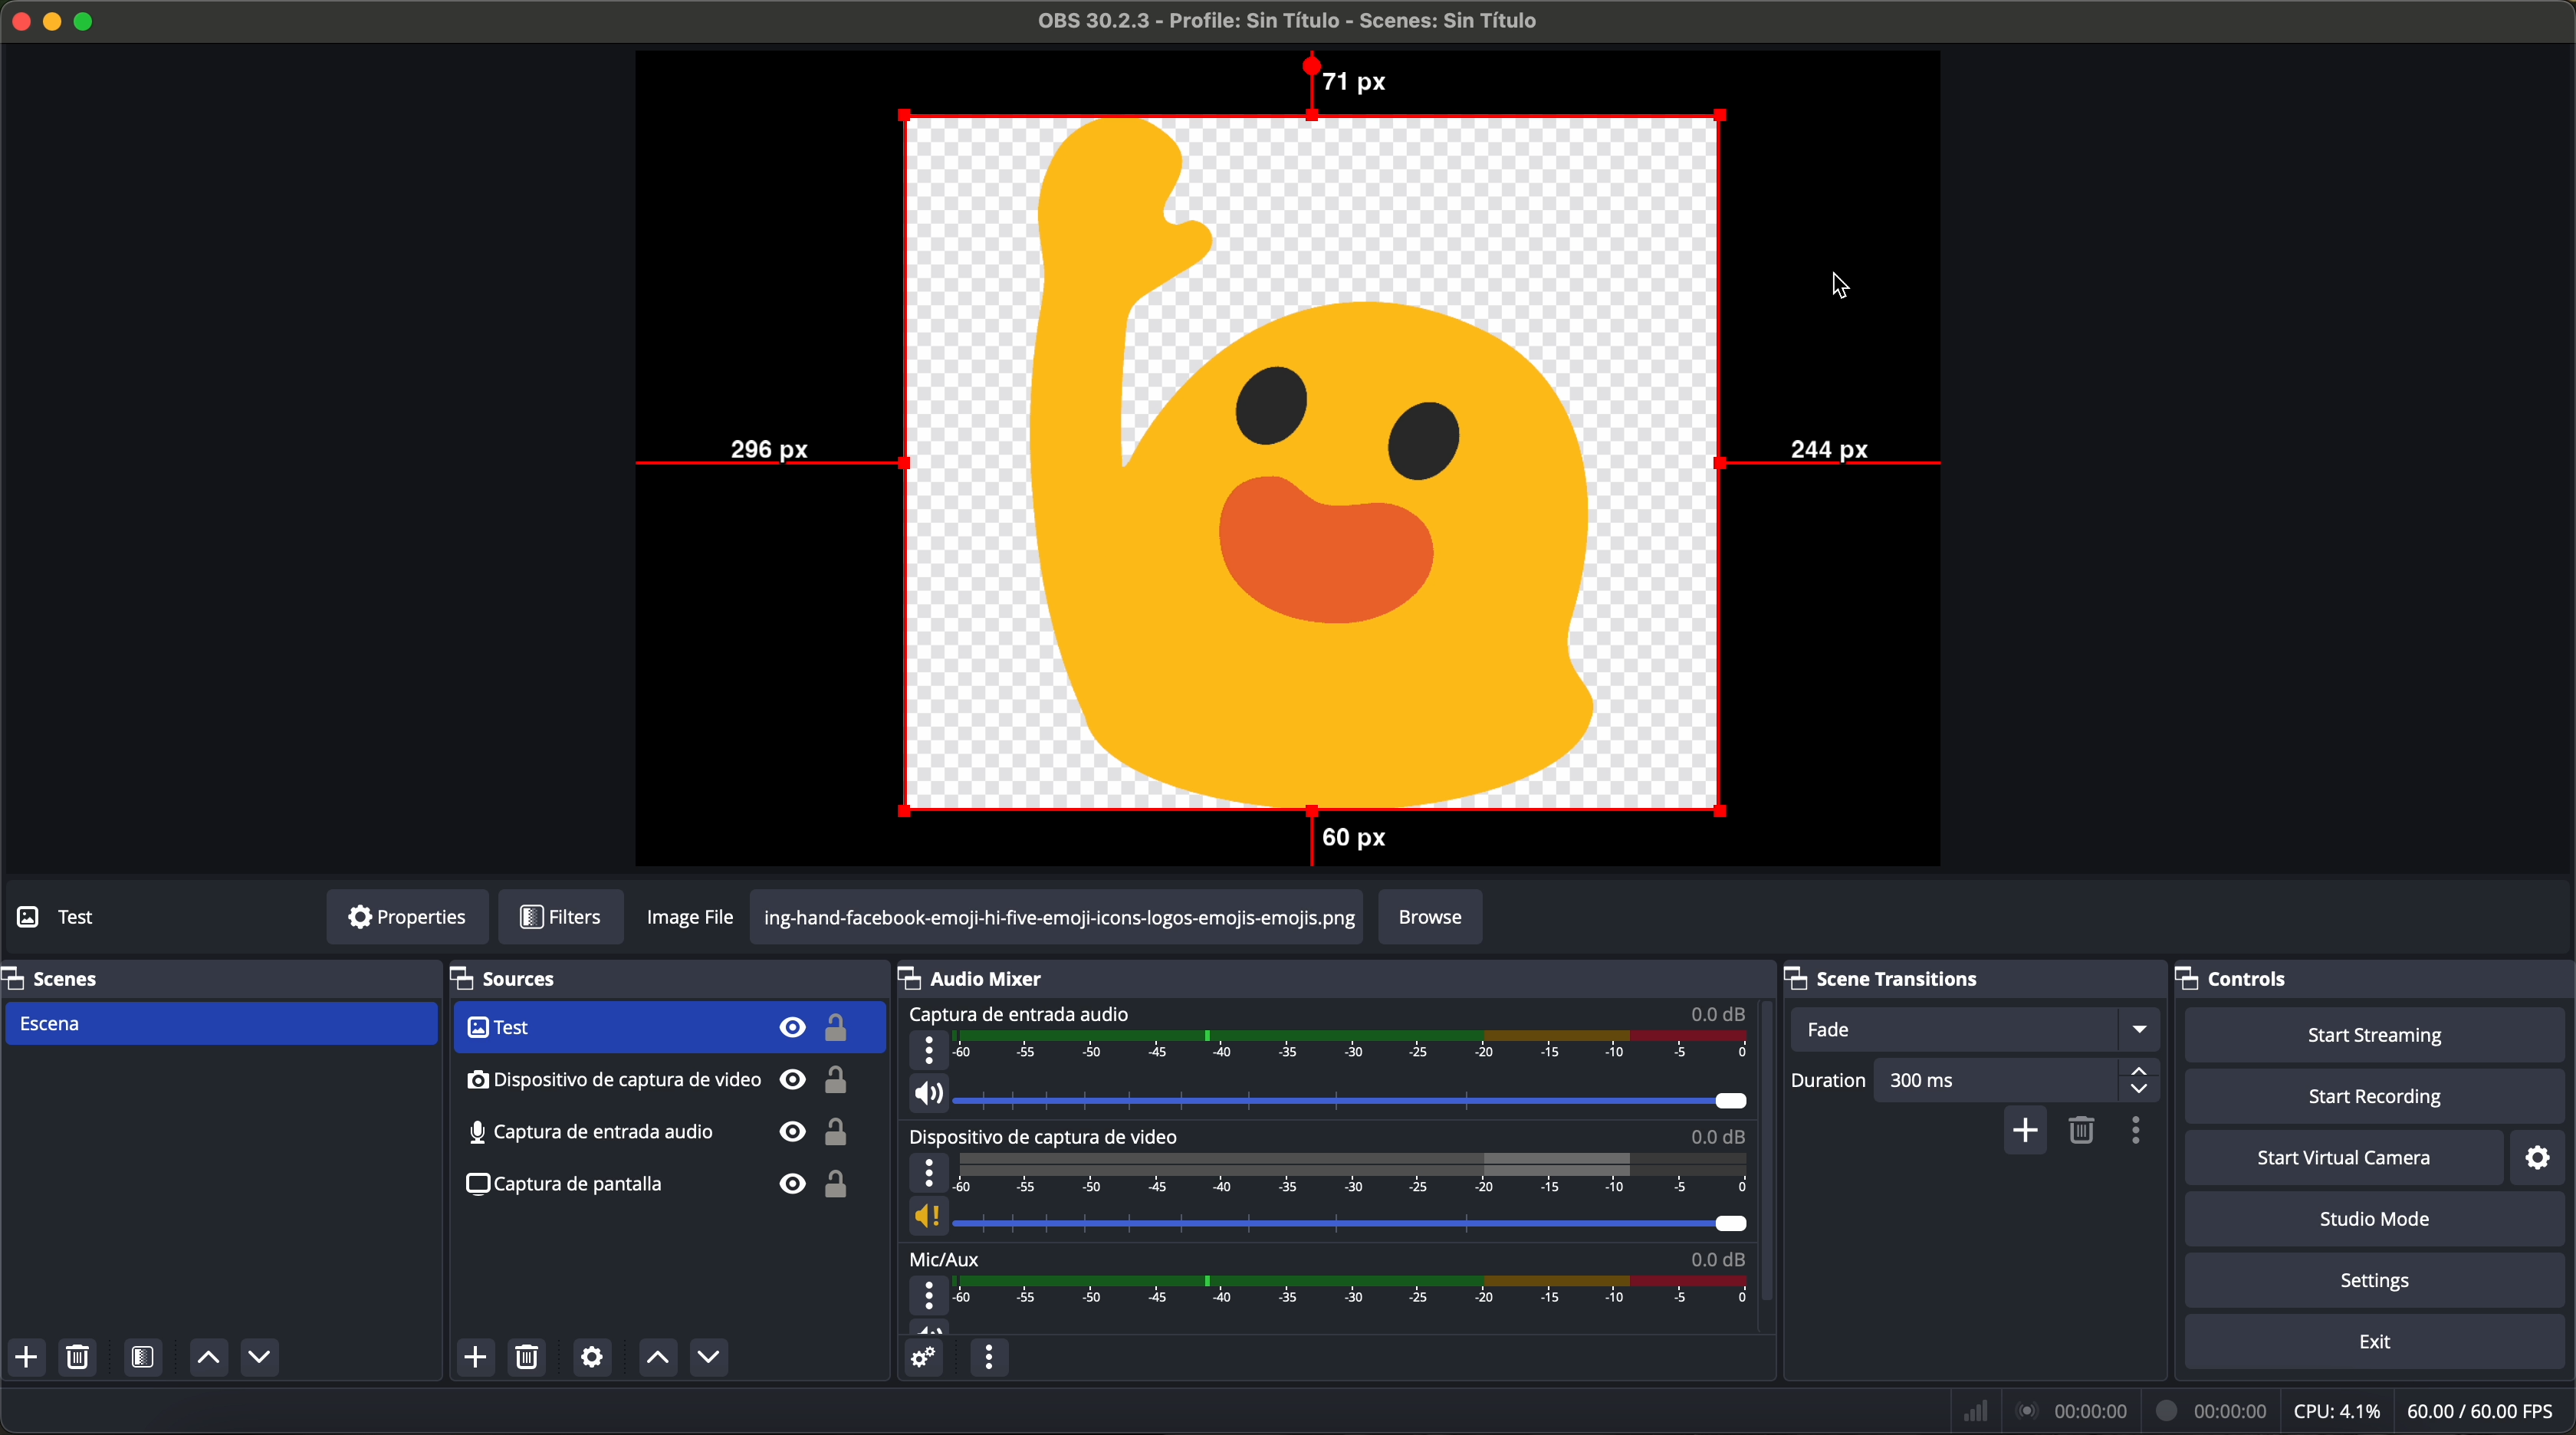  Describe the element at coordinates (531, 1357) in the screenshot. I see `remove selected source` at that location.